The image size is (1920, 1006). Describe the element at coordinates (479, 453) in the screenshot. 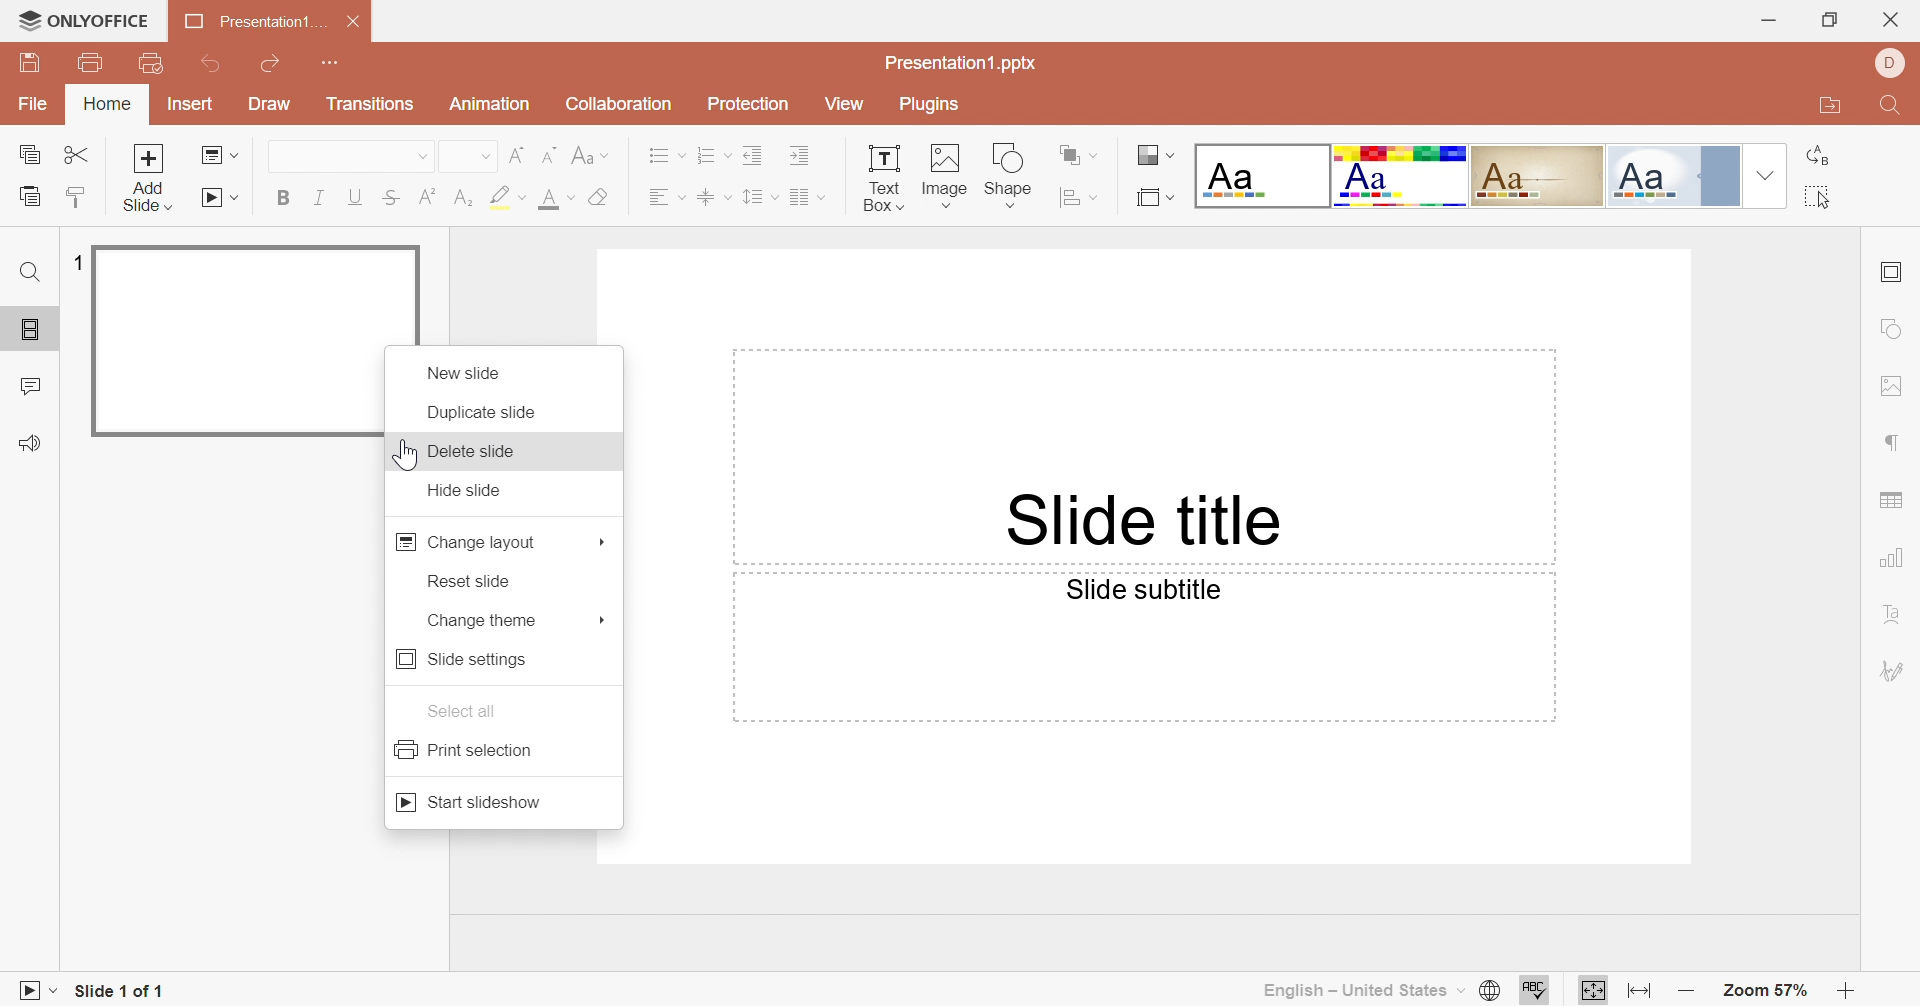

I see `Delete Slide` at that location.